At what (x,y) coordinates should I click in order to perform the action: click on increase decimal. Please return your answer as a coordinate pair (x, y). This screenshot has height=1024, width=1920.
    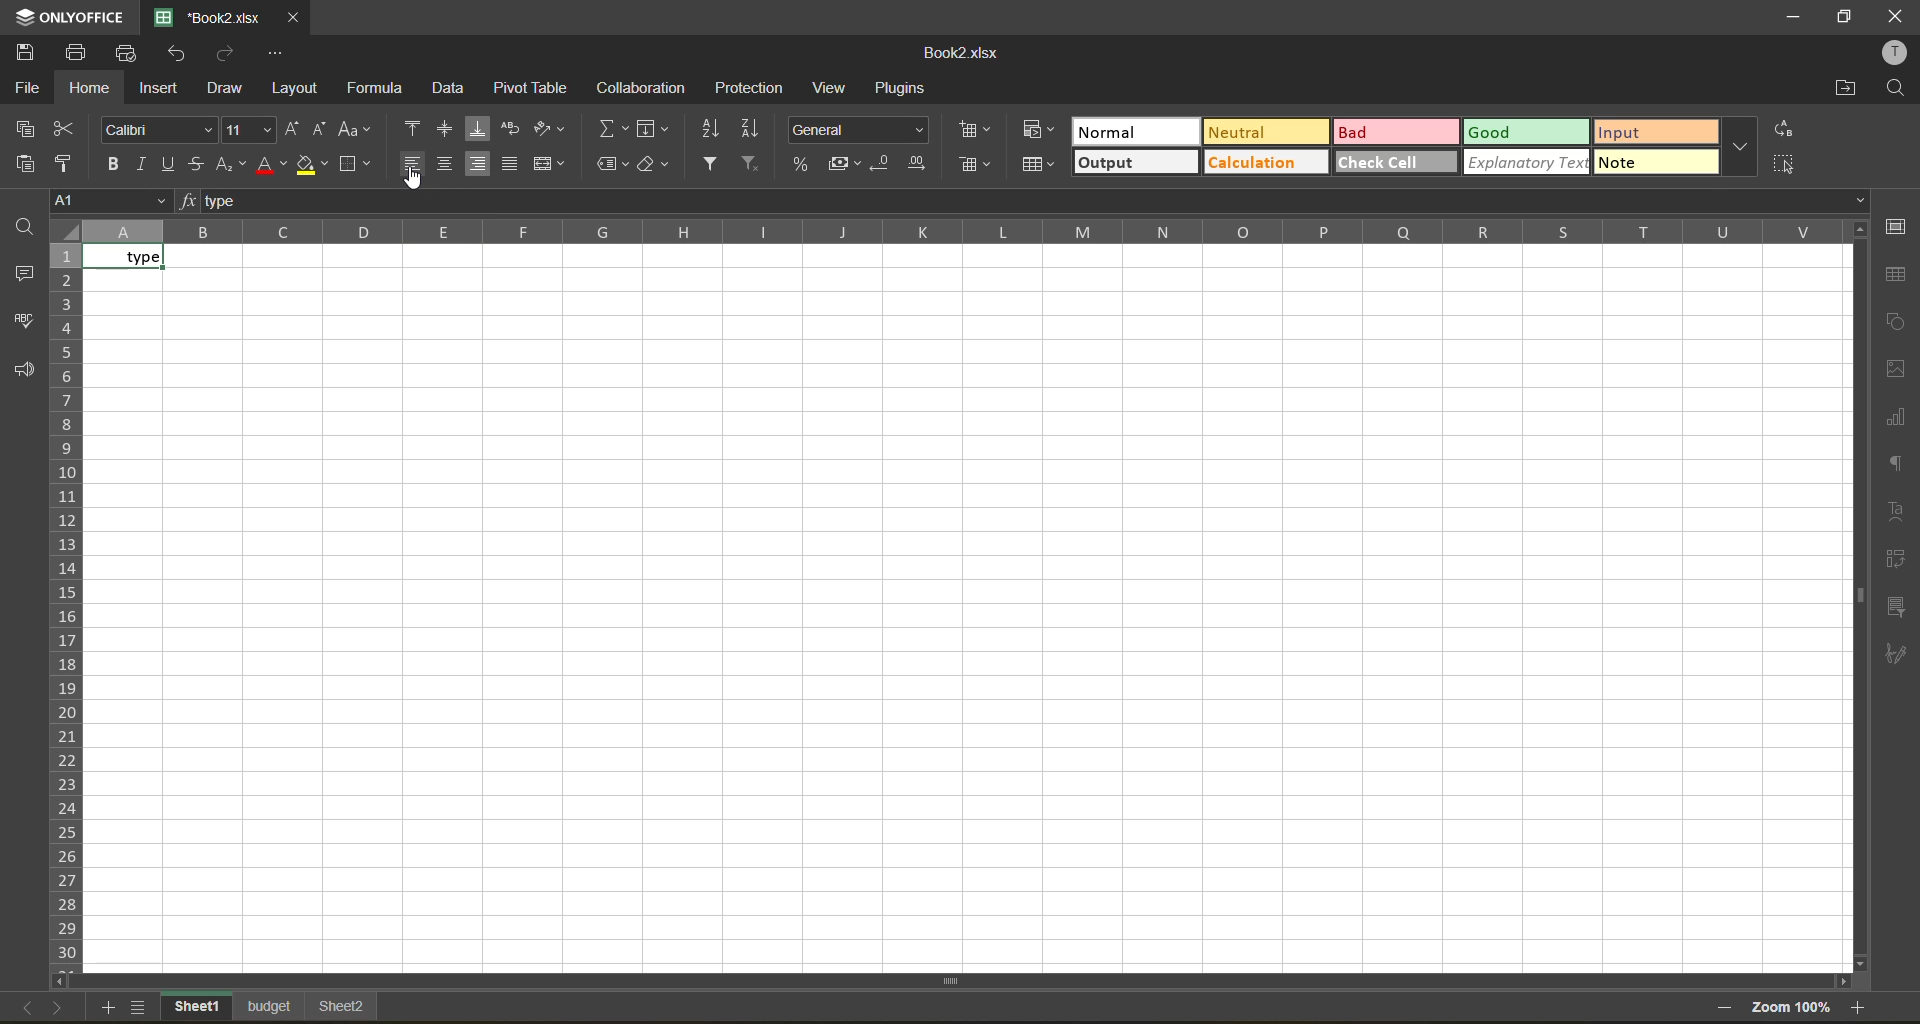
    Looking at the image, I should click on (920, 166).